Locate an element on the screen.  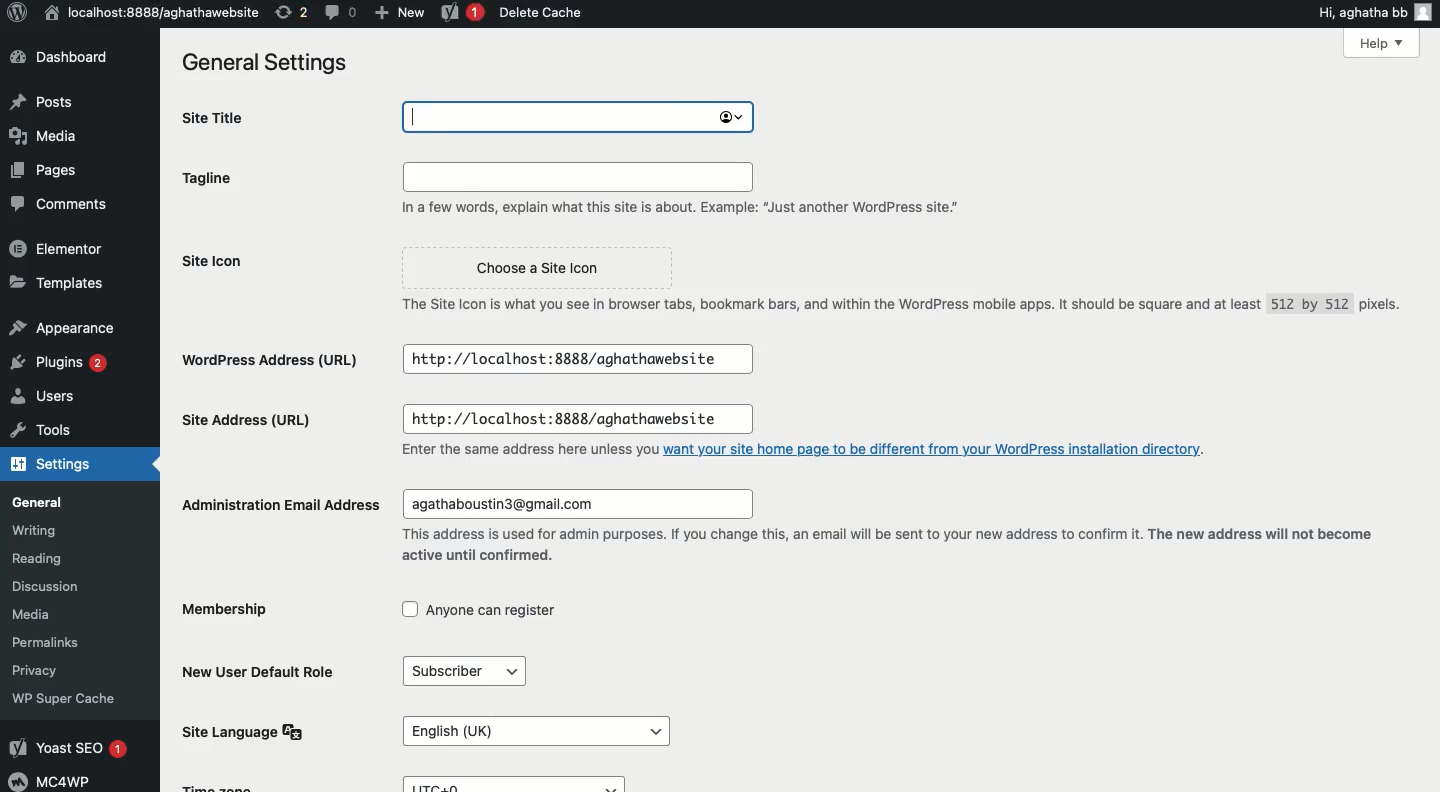
Media is located at coordinates (34, 614).